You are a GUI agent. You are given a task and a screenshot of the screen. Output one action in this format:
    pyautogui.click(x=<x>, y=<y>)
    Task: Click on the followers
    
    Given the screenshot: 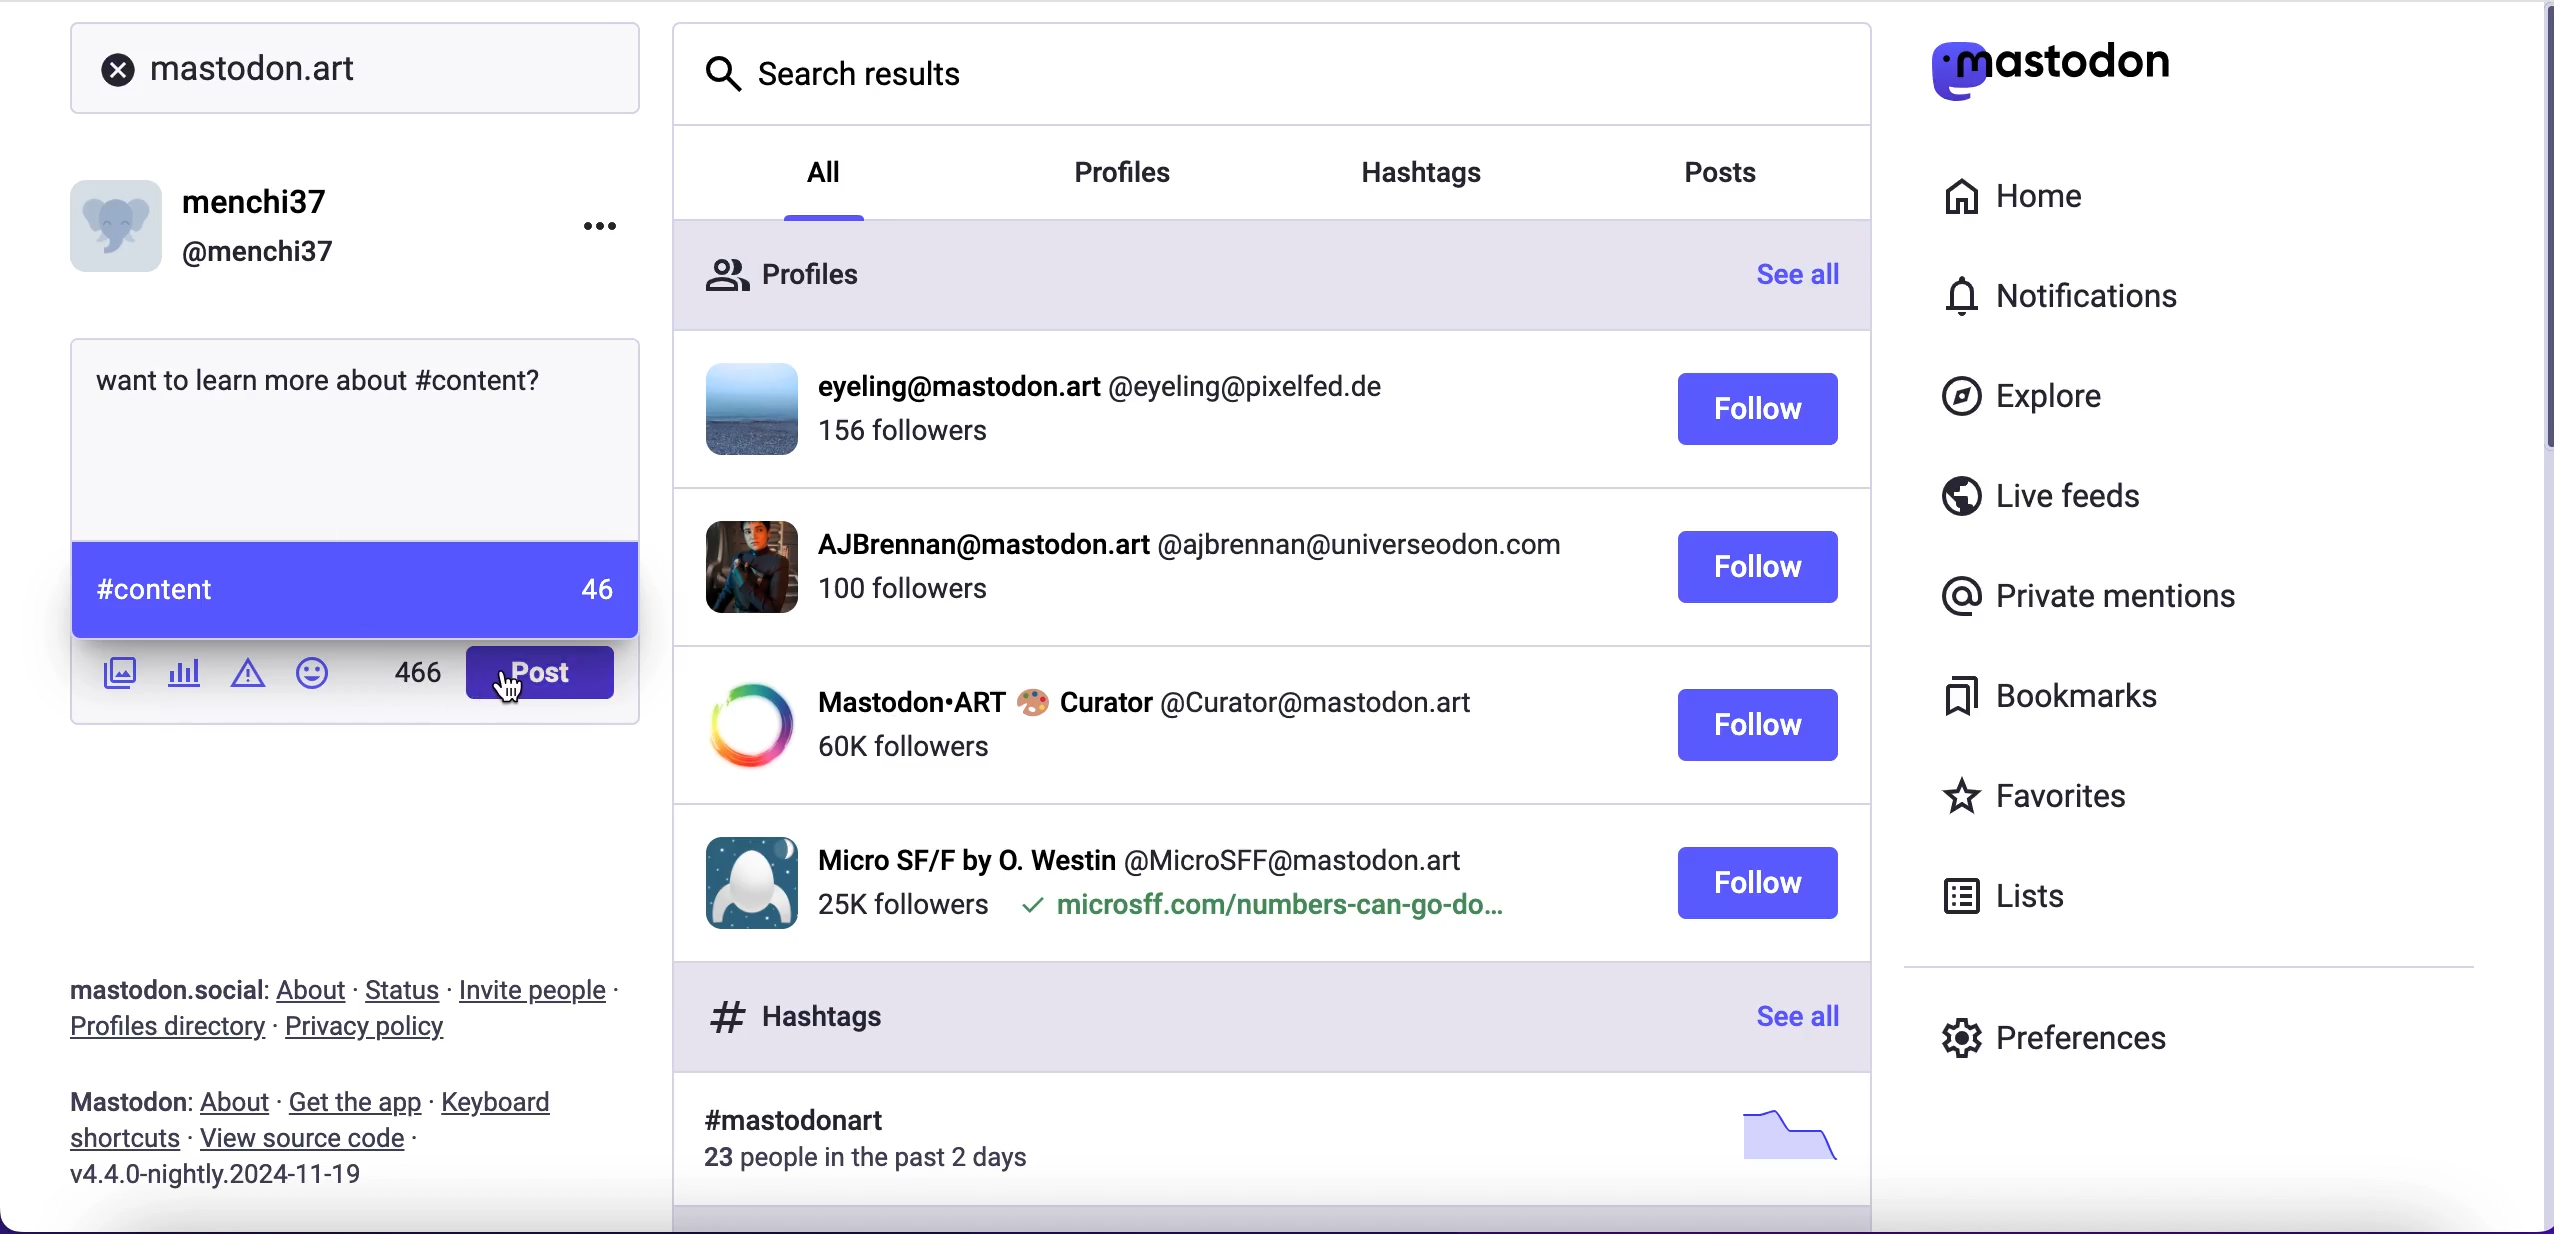 What is the action you would take?
    pyautogui.click(x=907, y=440)
    